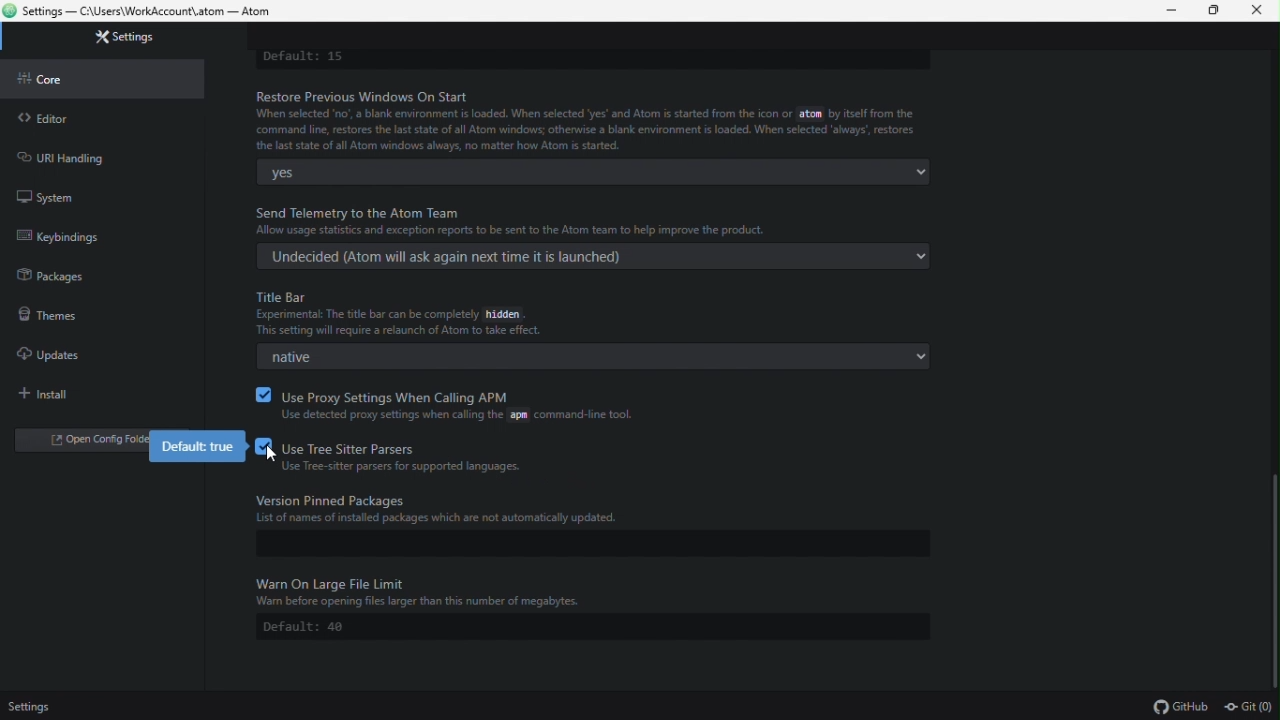  I want to click on use proxy settings when when calling APM, so click(463, 403).